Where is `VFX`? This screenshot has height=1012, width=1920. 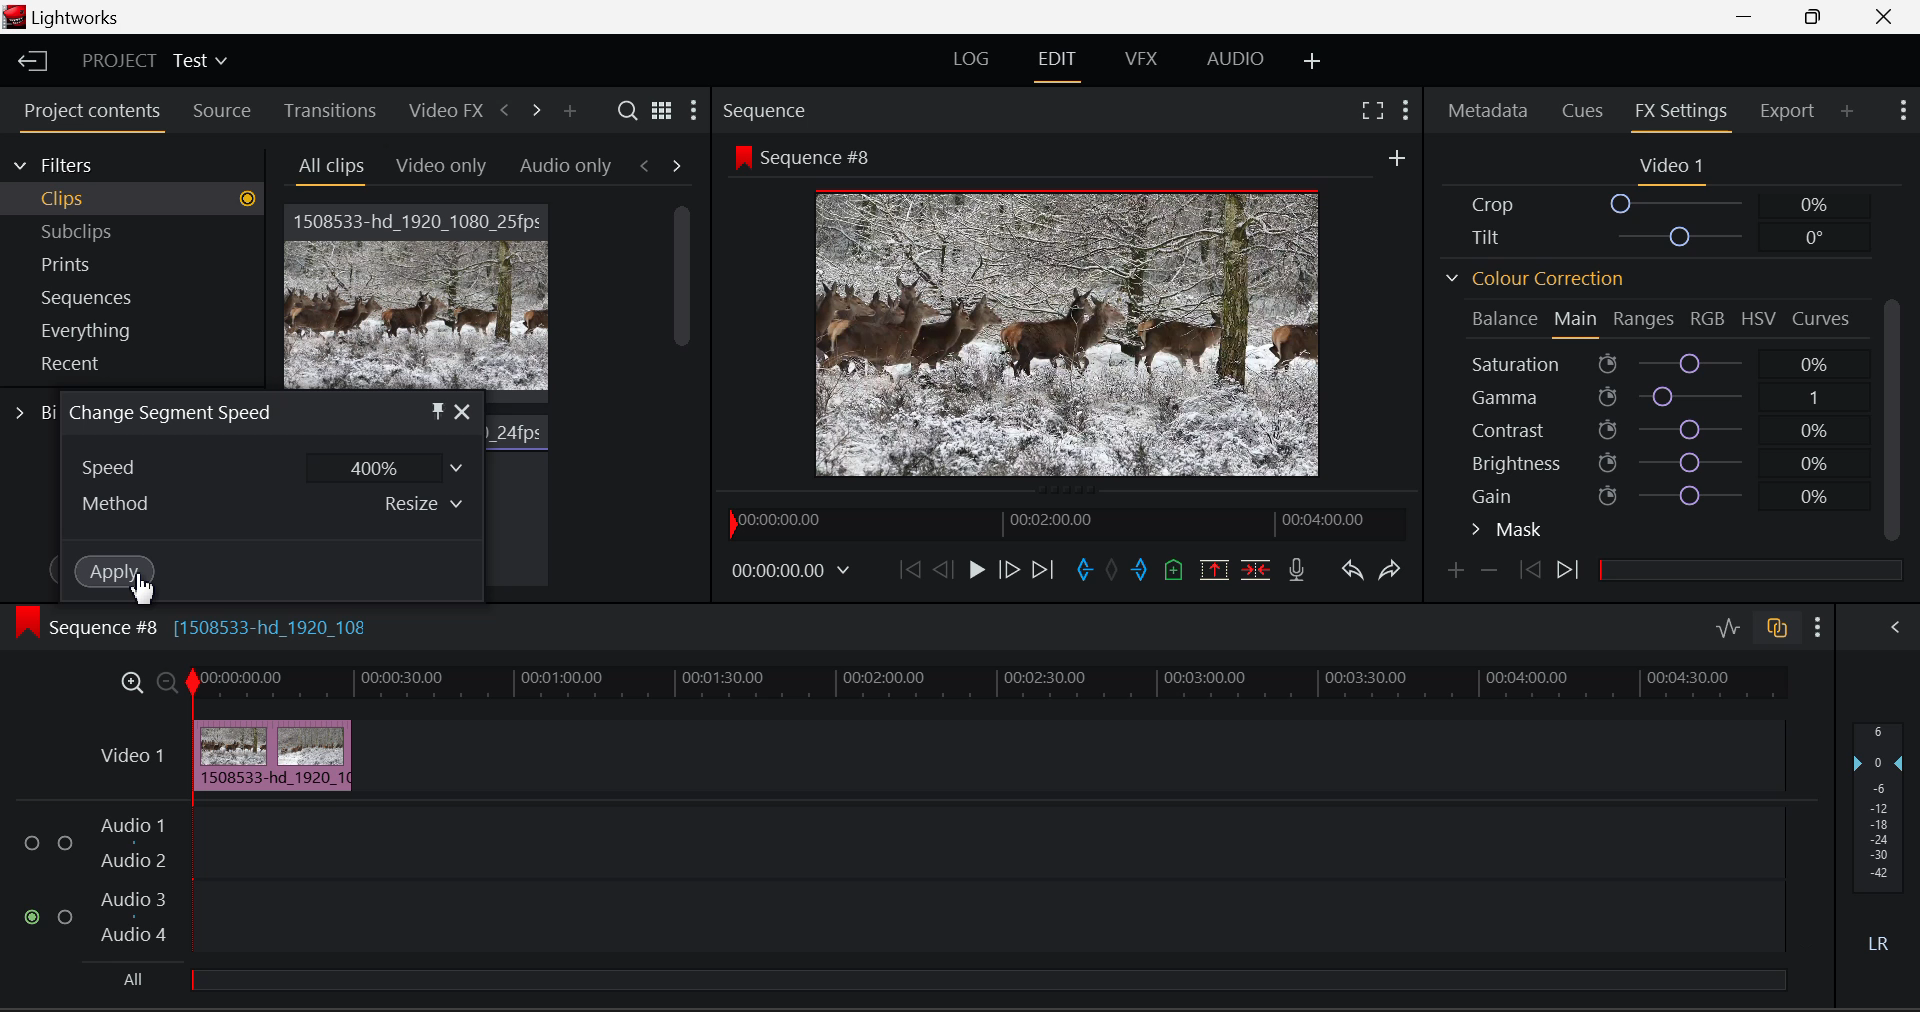 VFX is located at coordinates (1140, 59).